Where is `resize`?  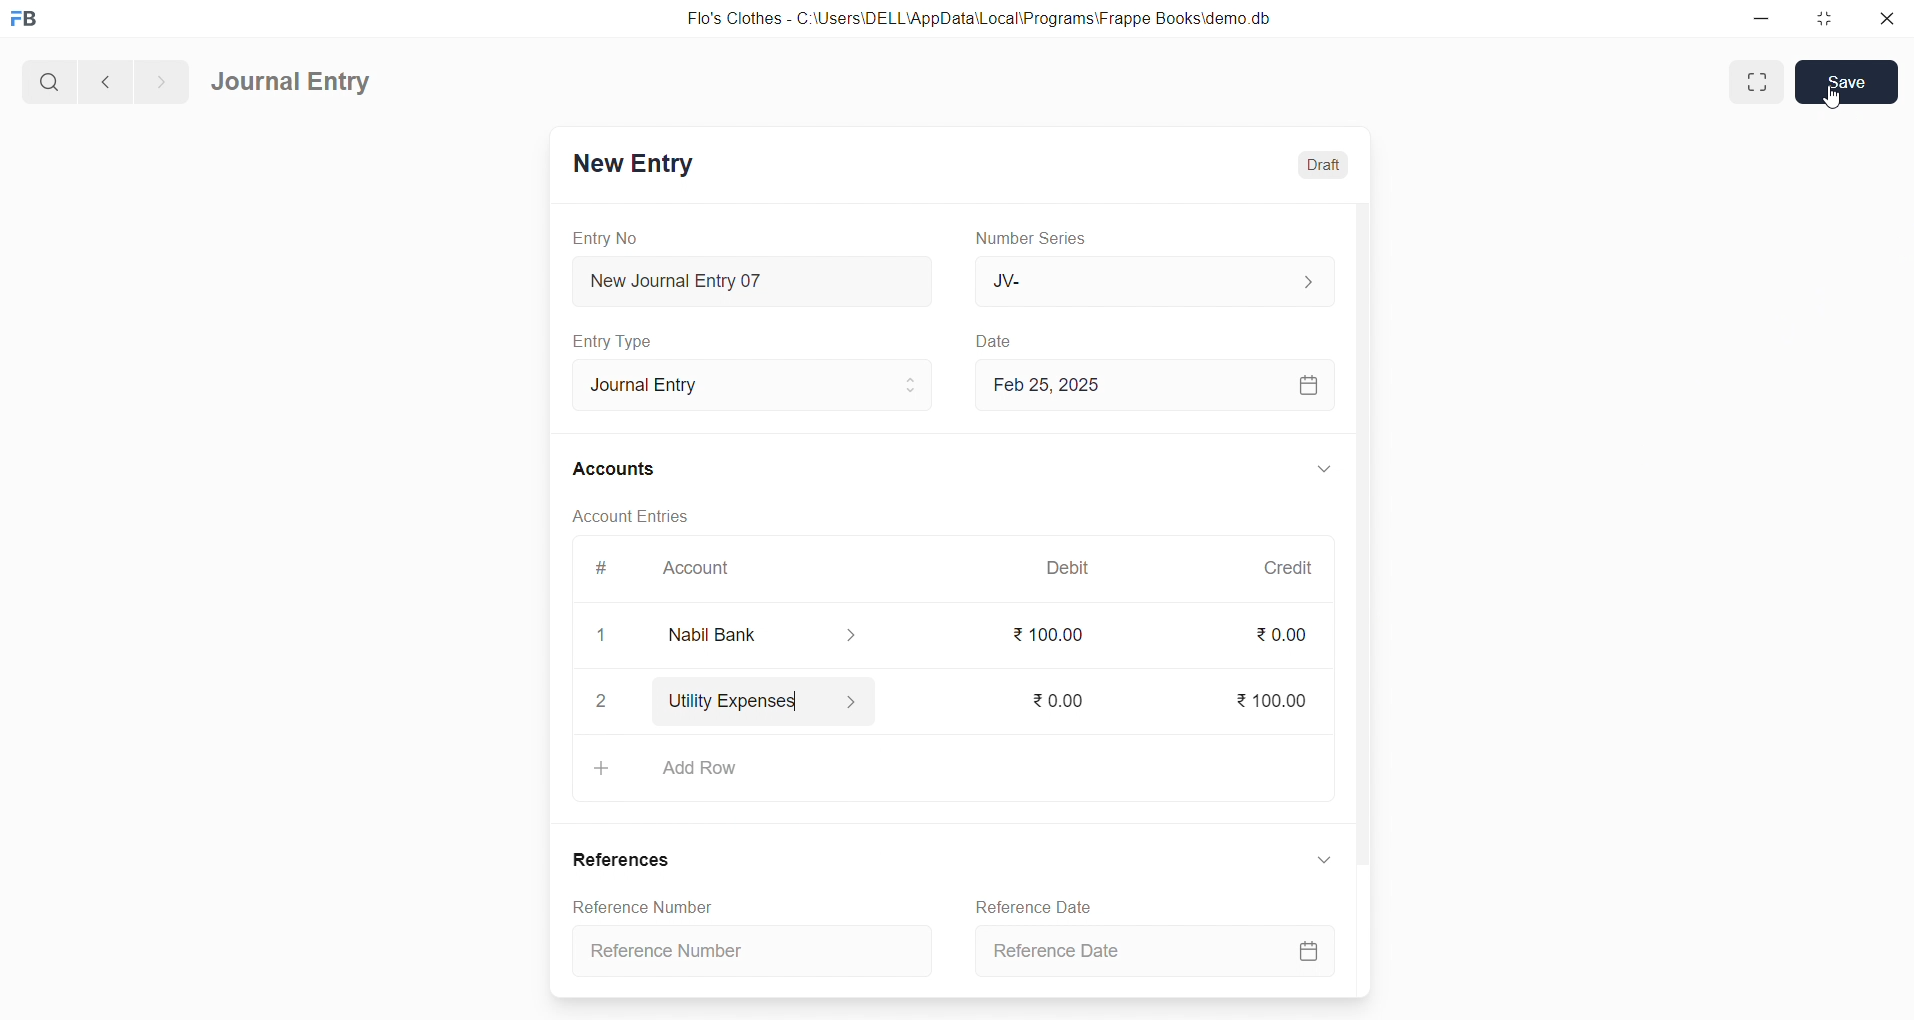 resize is located at coordinates (1821, 18).